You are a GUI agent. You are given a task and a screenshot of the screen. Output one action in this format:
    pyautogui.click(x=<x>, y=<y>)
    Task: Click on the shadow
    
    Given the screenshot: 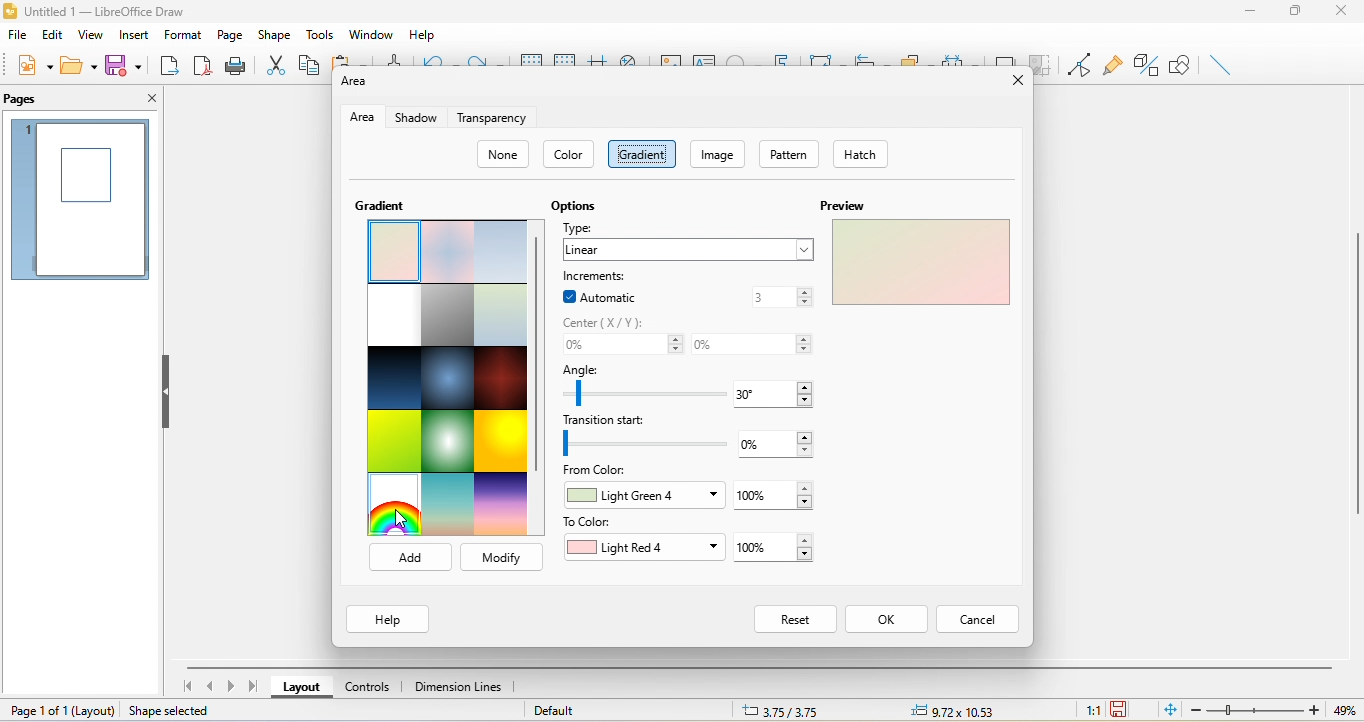 What is the action you would take?
    pyautogui.click(x=413, y=118)
    